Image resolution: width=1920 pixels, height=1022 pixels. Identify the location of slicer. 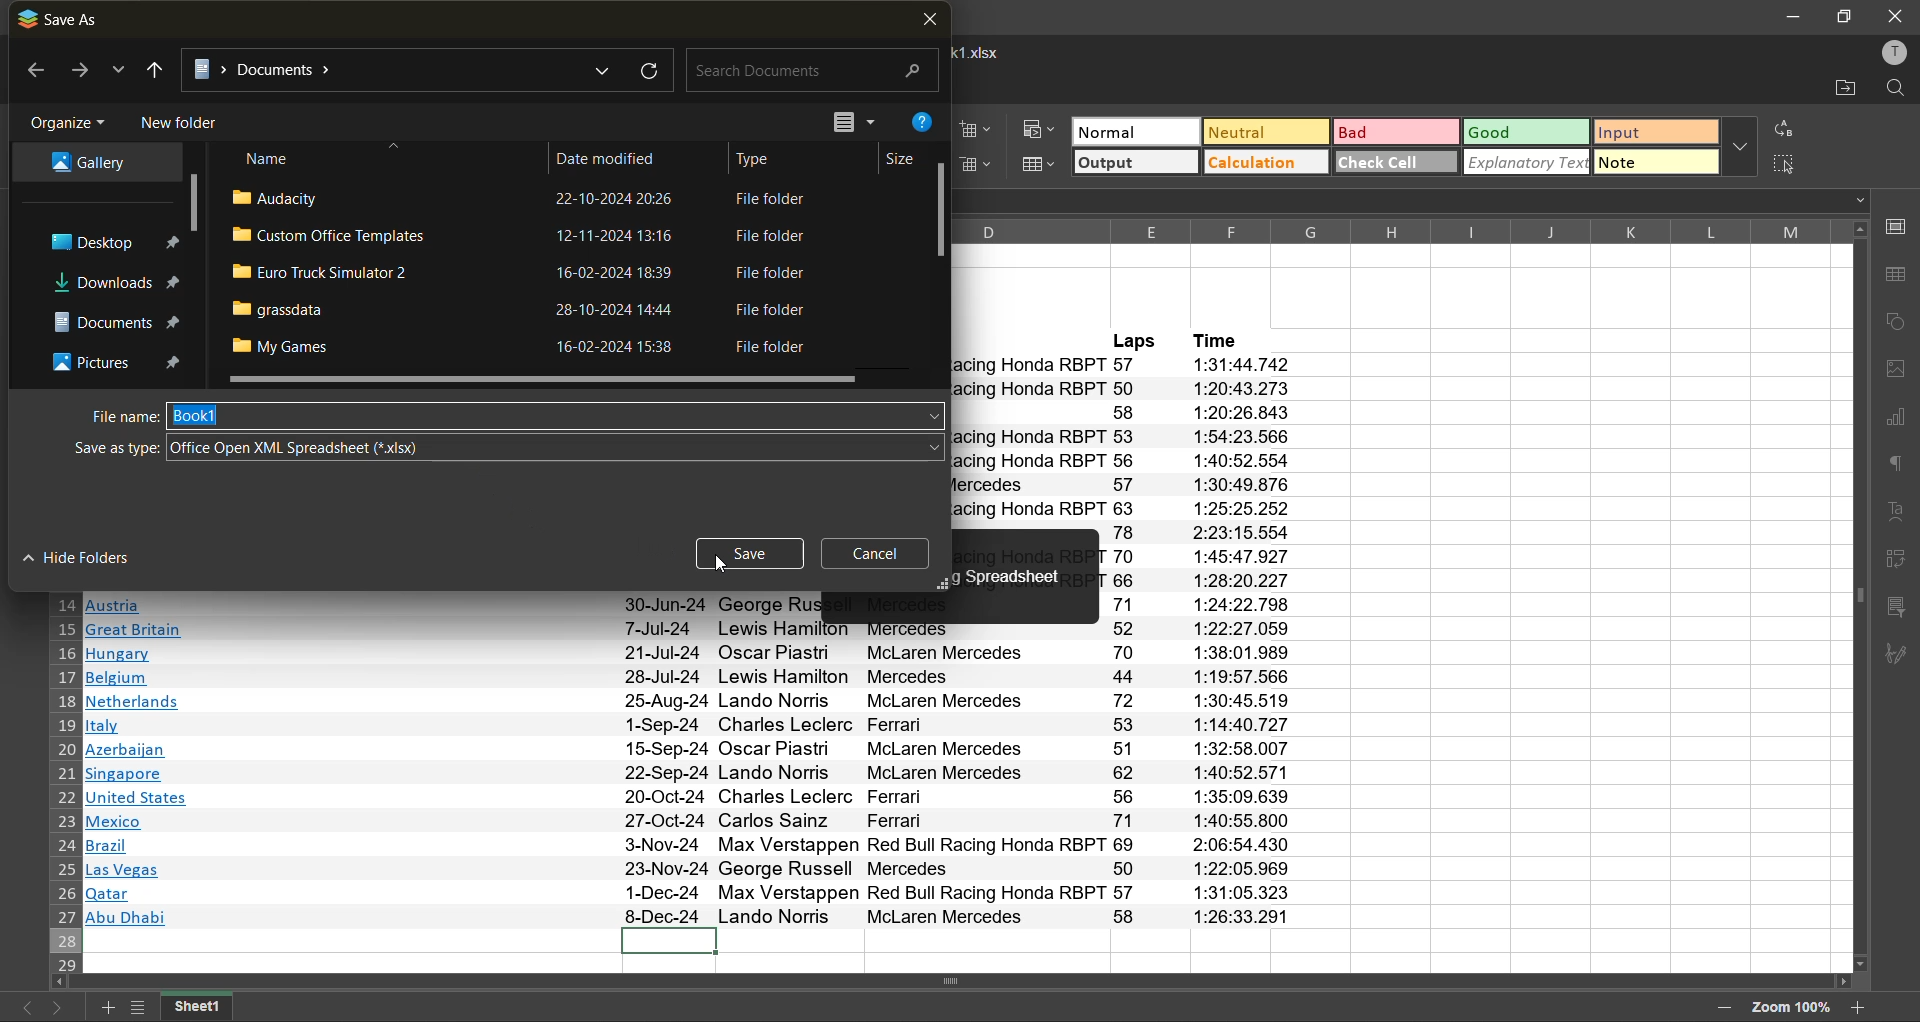
(1902, 610).